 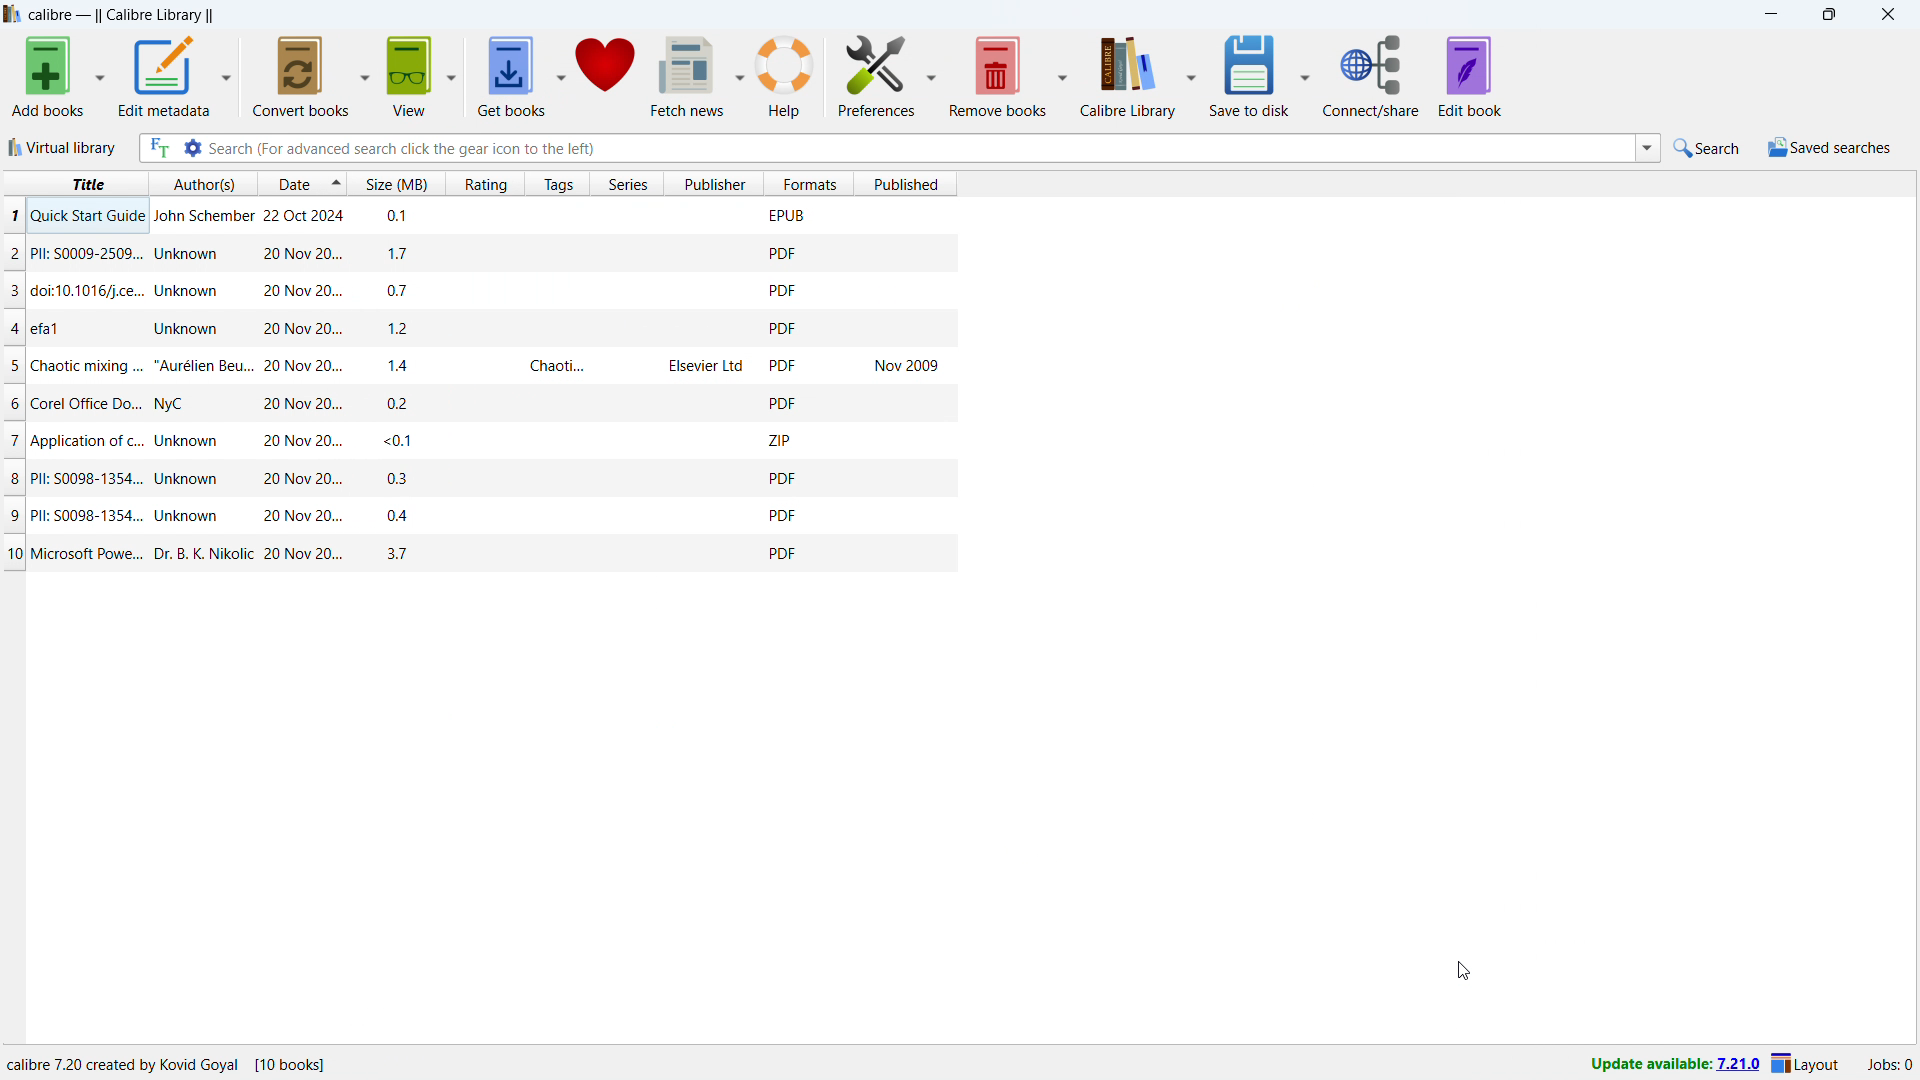 I want to click on update, so click(x=1672, y=1065).